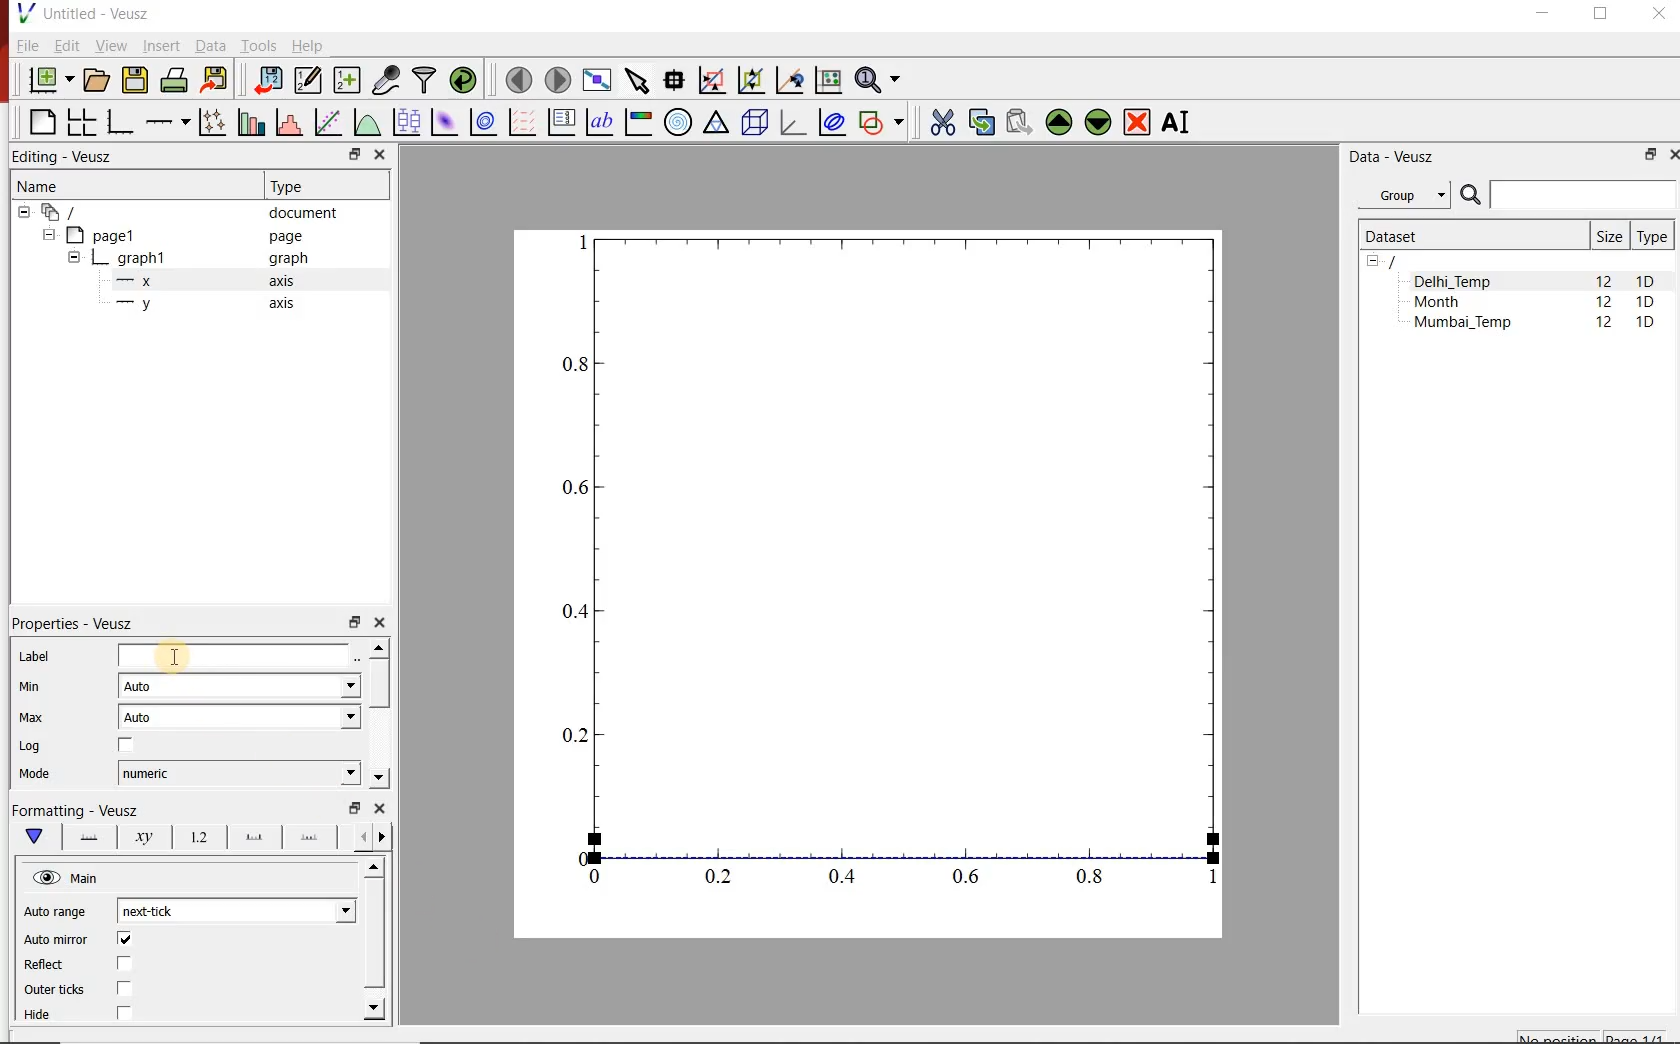  I want to click on MINIMIZE, so click(1544, 14).